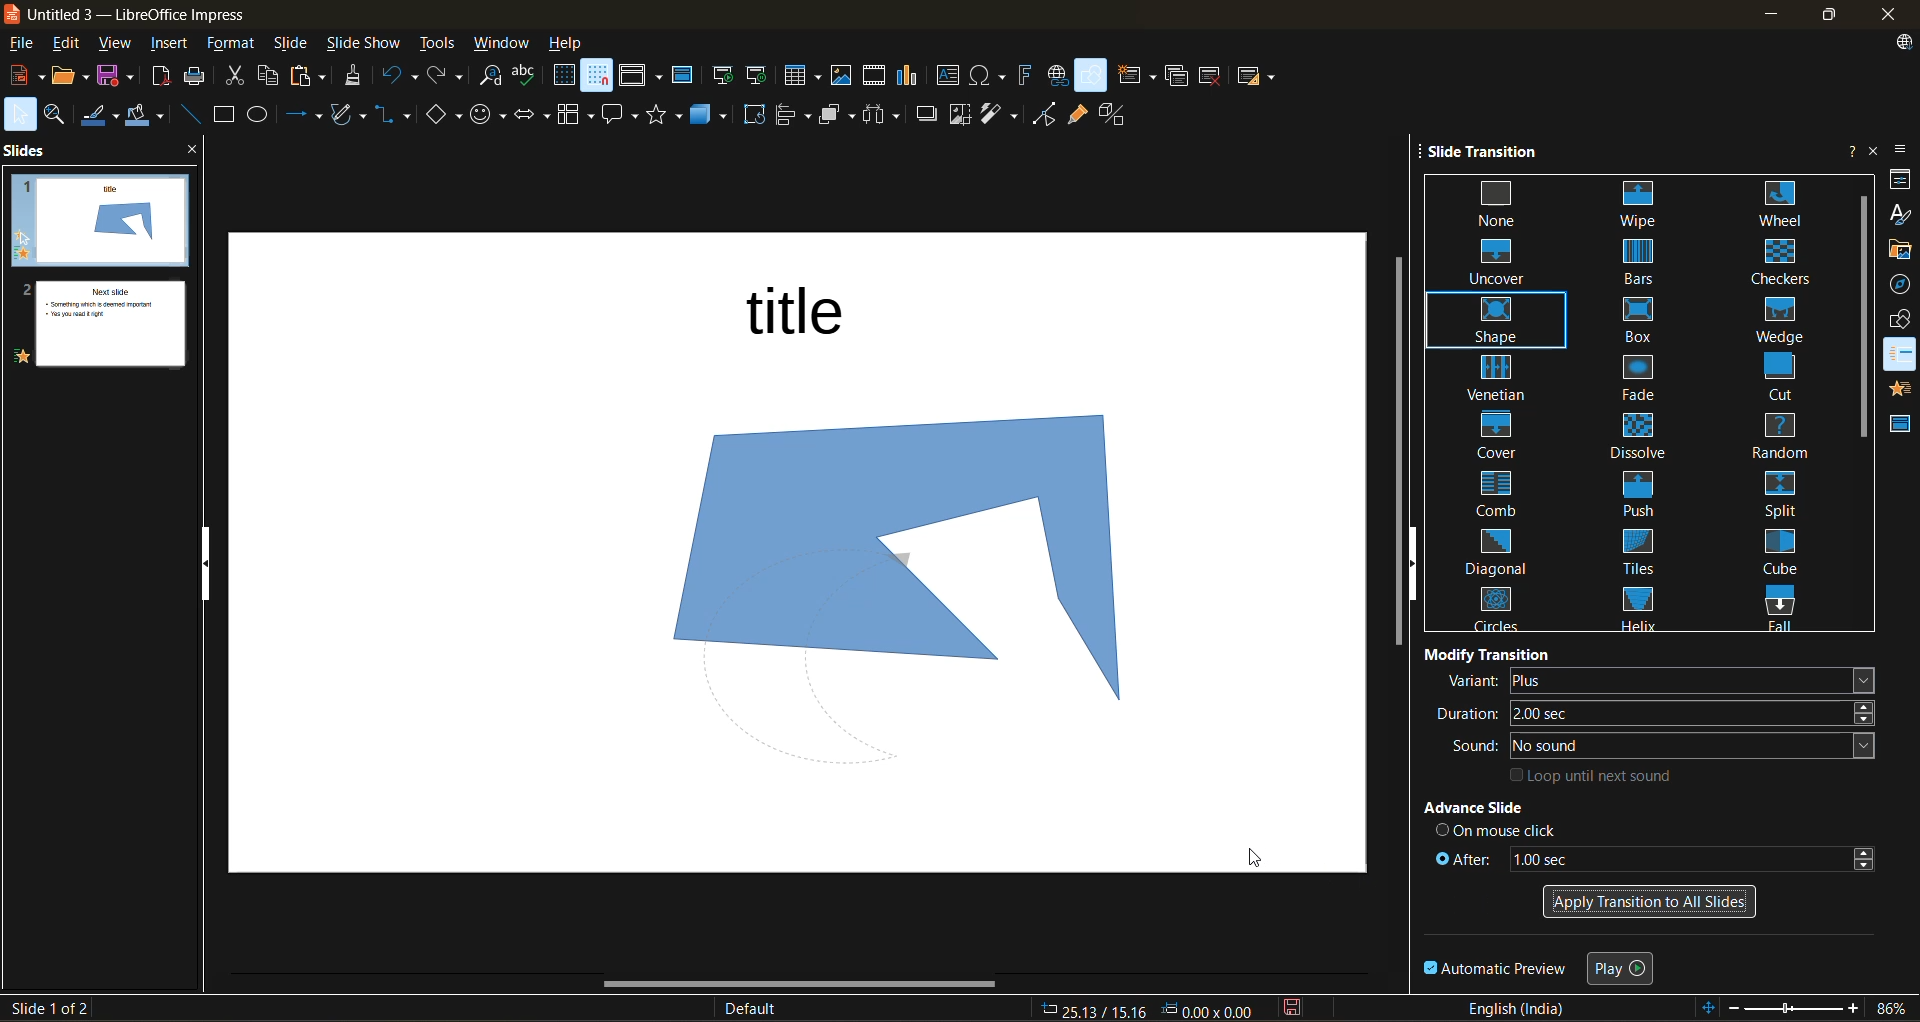 This screenshot has height=1022, width=1920. I want to click on co ordinates, so click(1147, 1010).